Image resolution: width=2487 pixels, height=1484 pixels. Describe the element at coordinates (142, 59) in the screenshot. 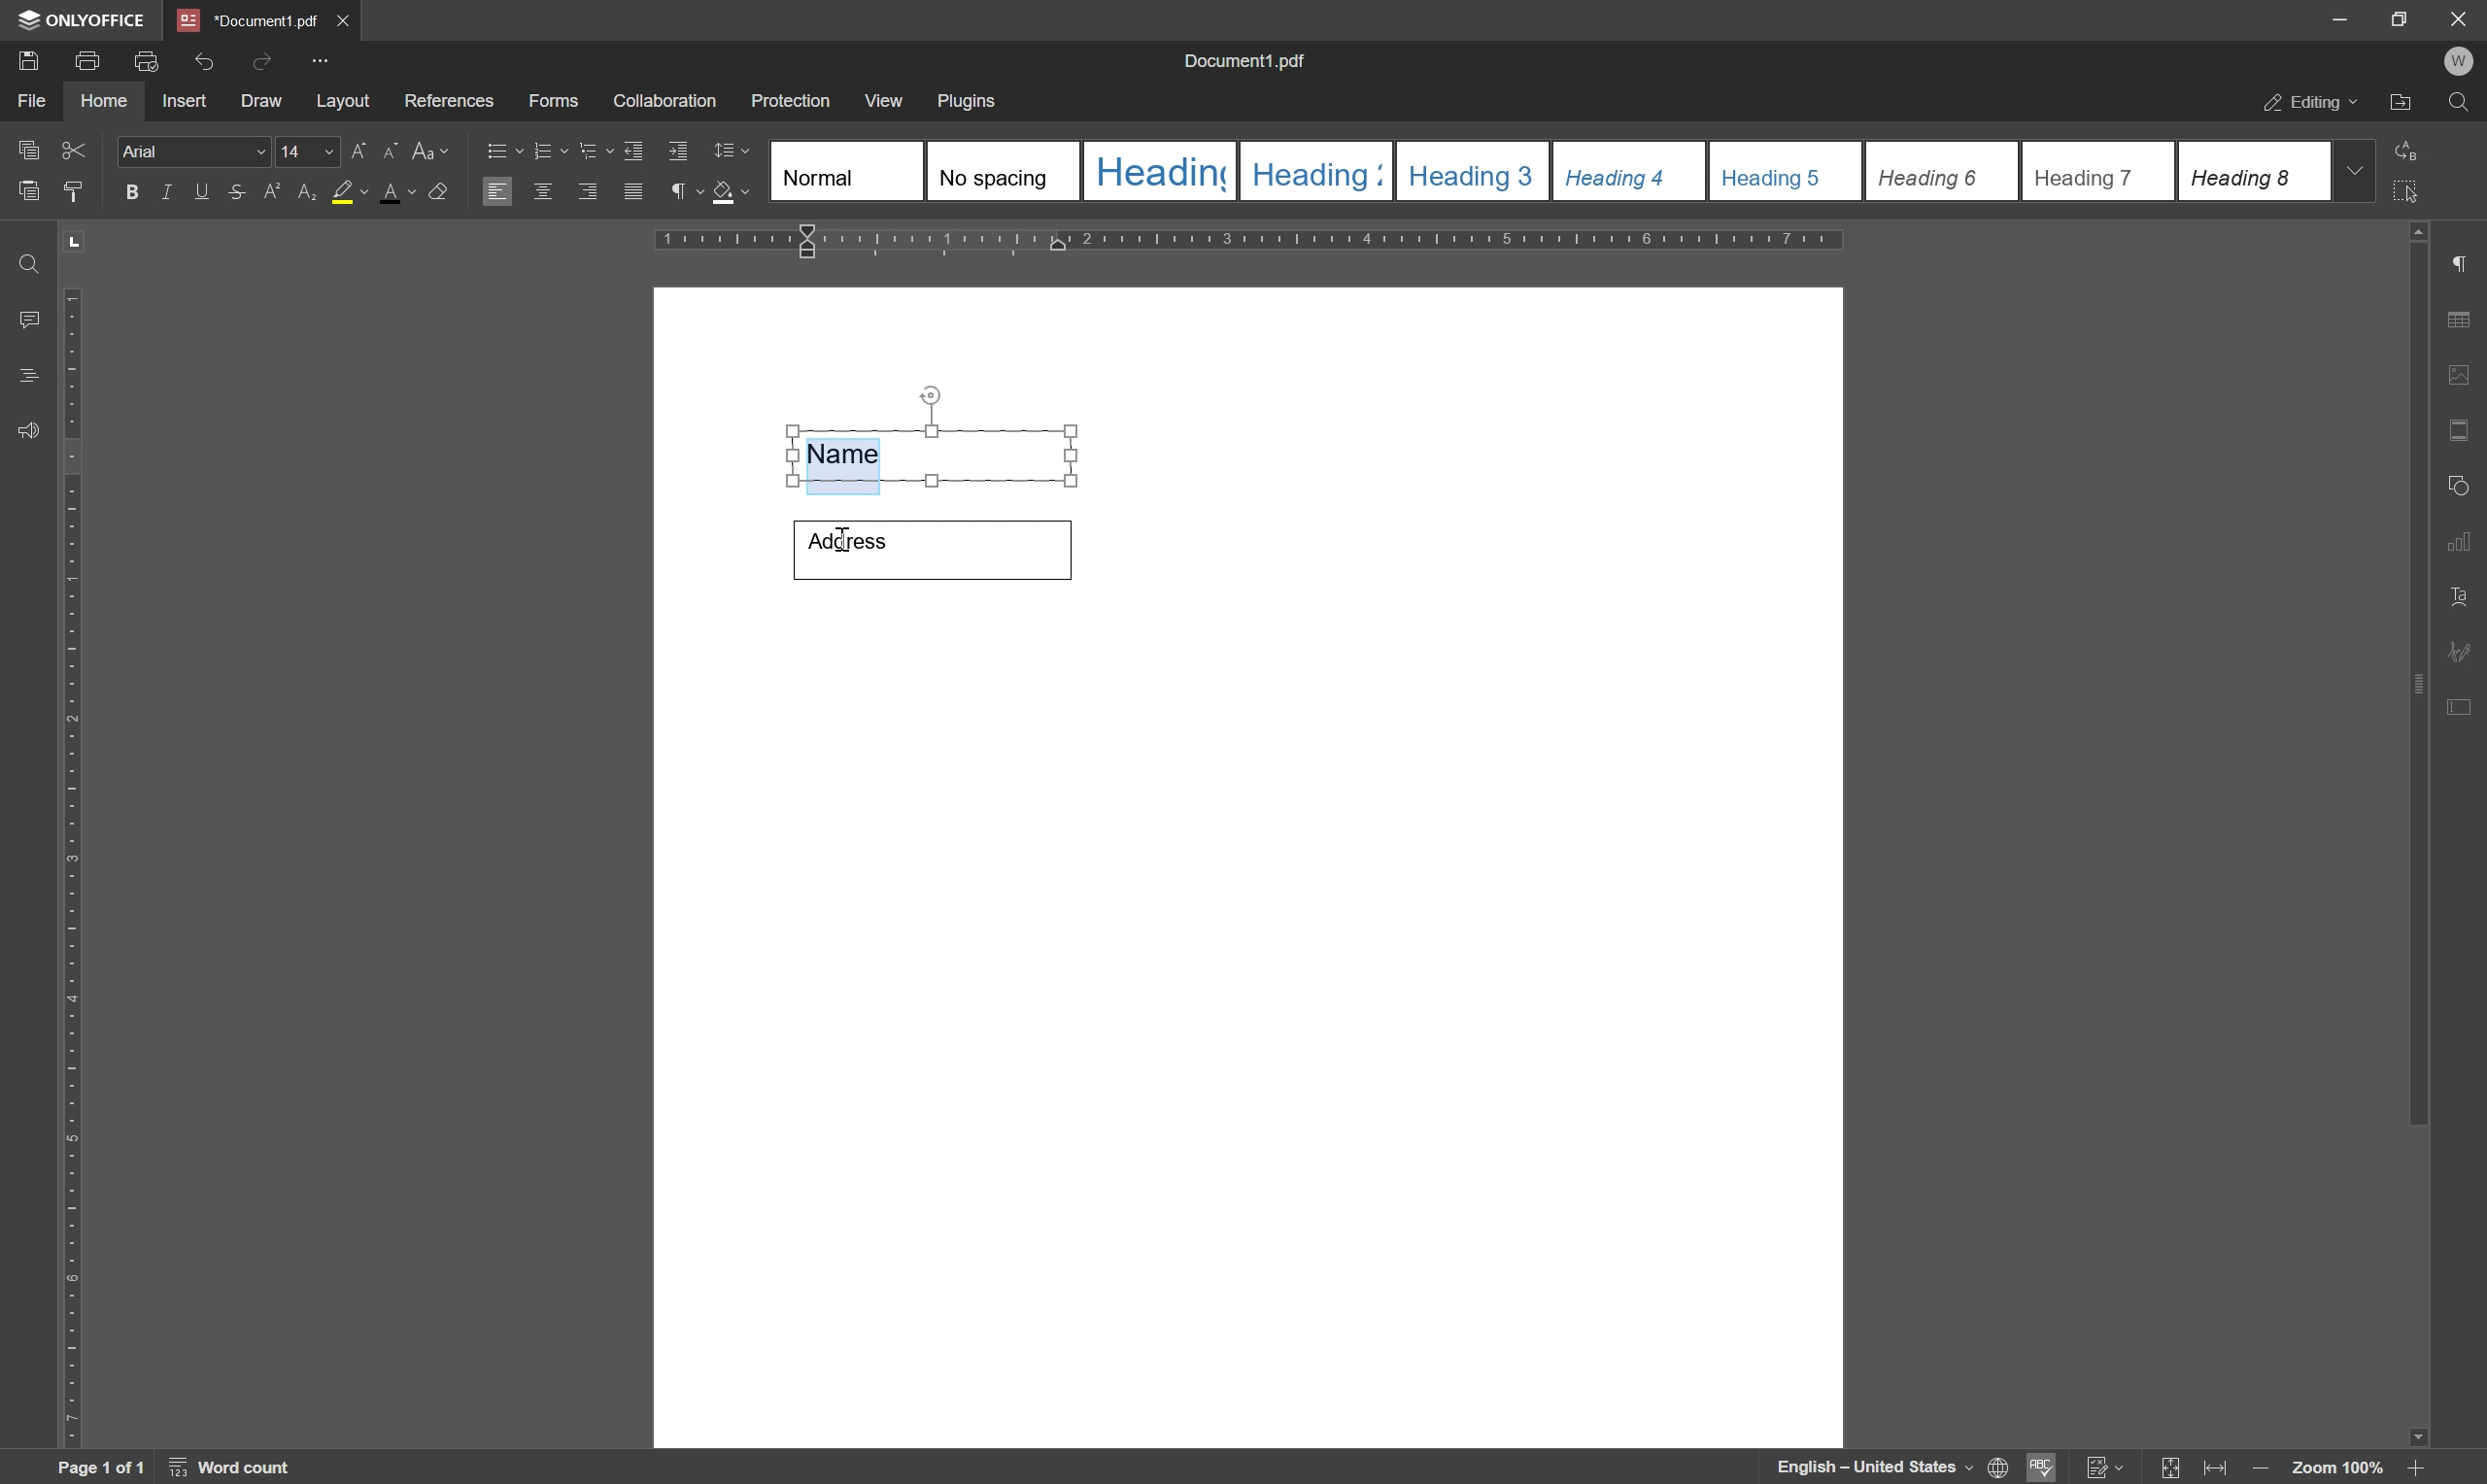

I see `quick print` at that location.